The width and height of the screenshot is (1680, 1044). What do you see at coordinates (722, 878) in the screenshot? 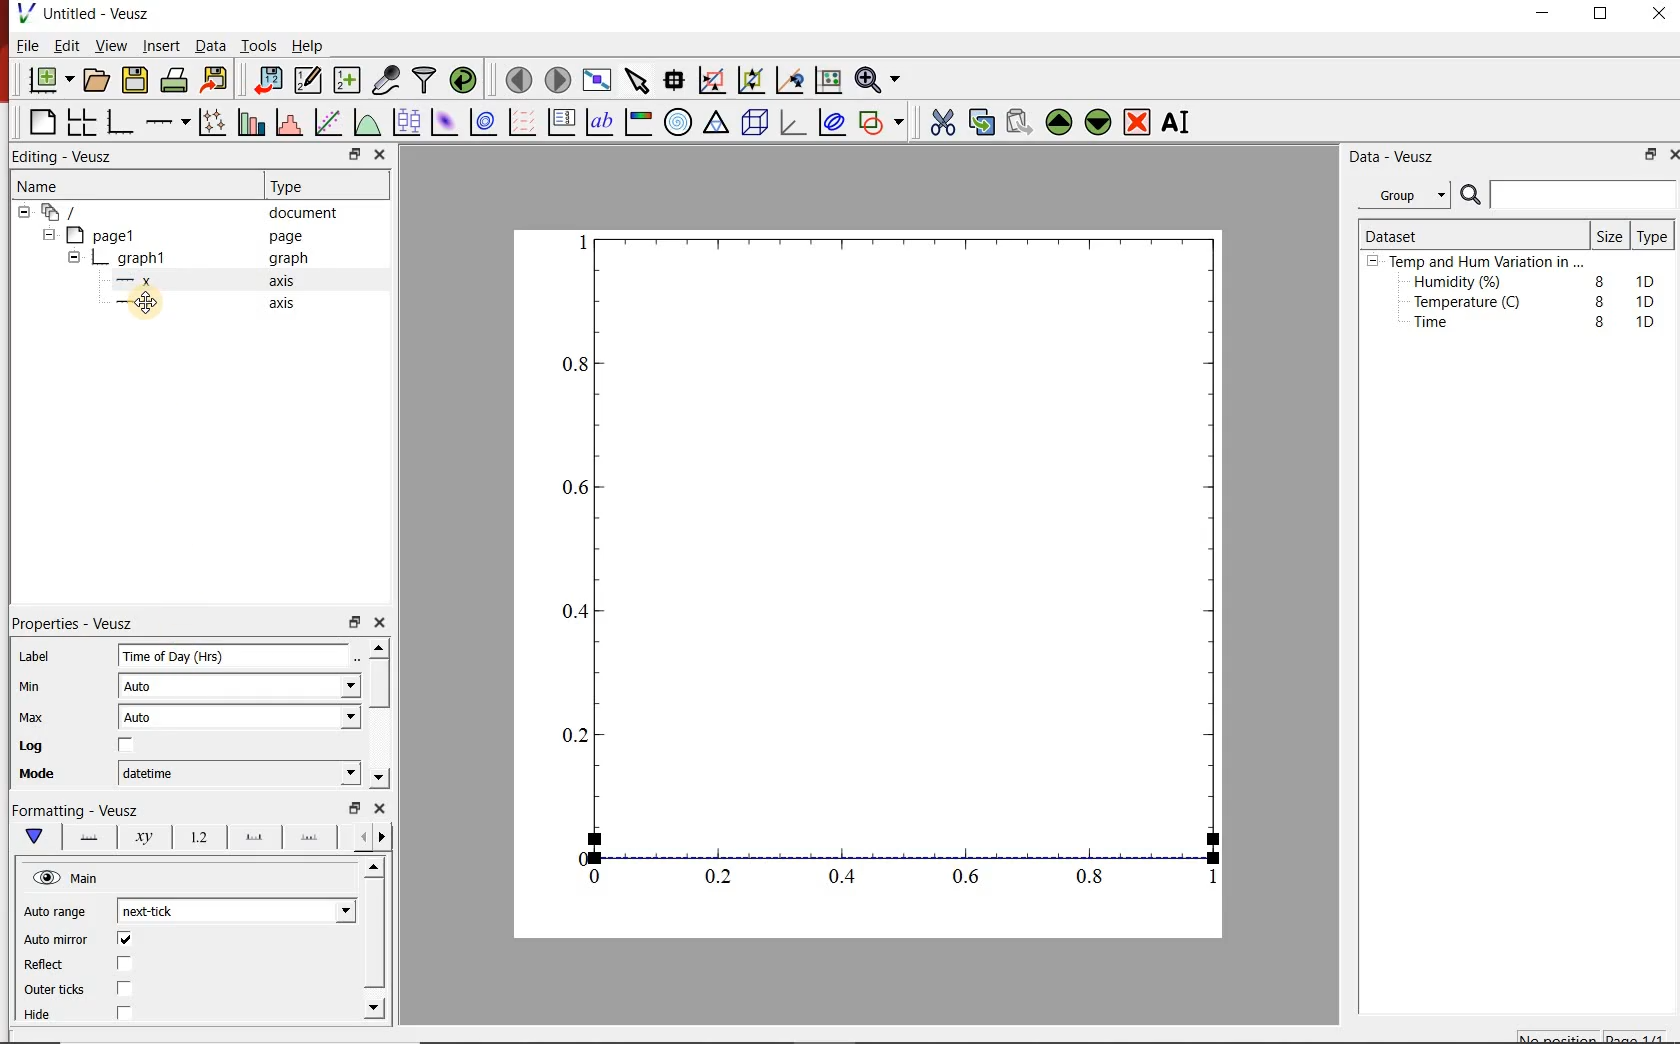
I see `0.2` at bounding box center [722, 878].